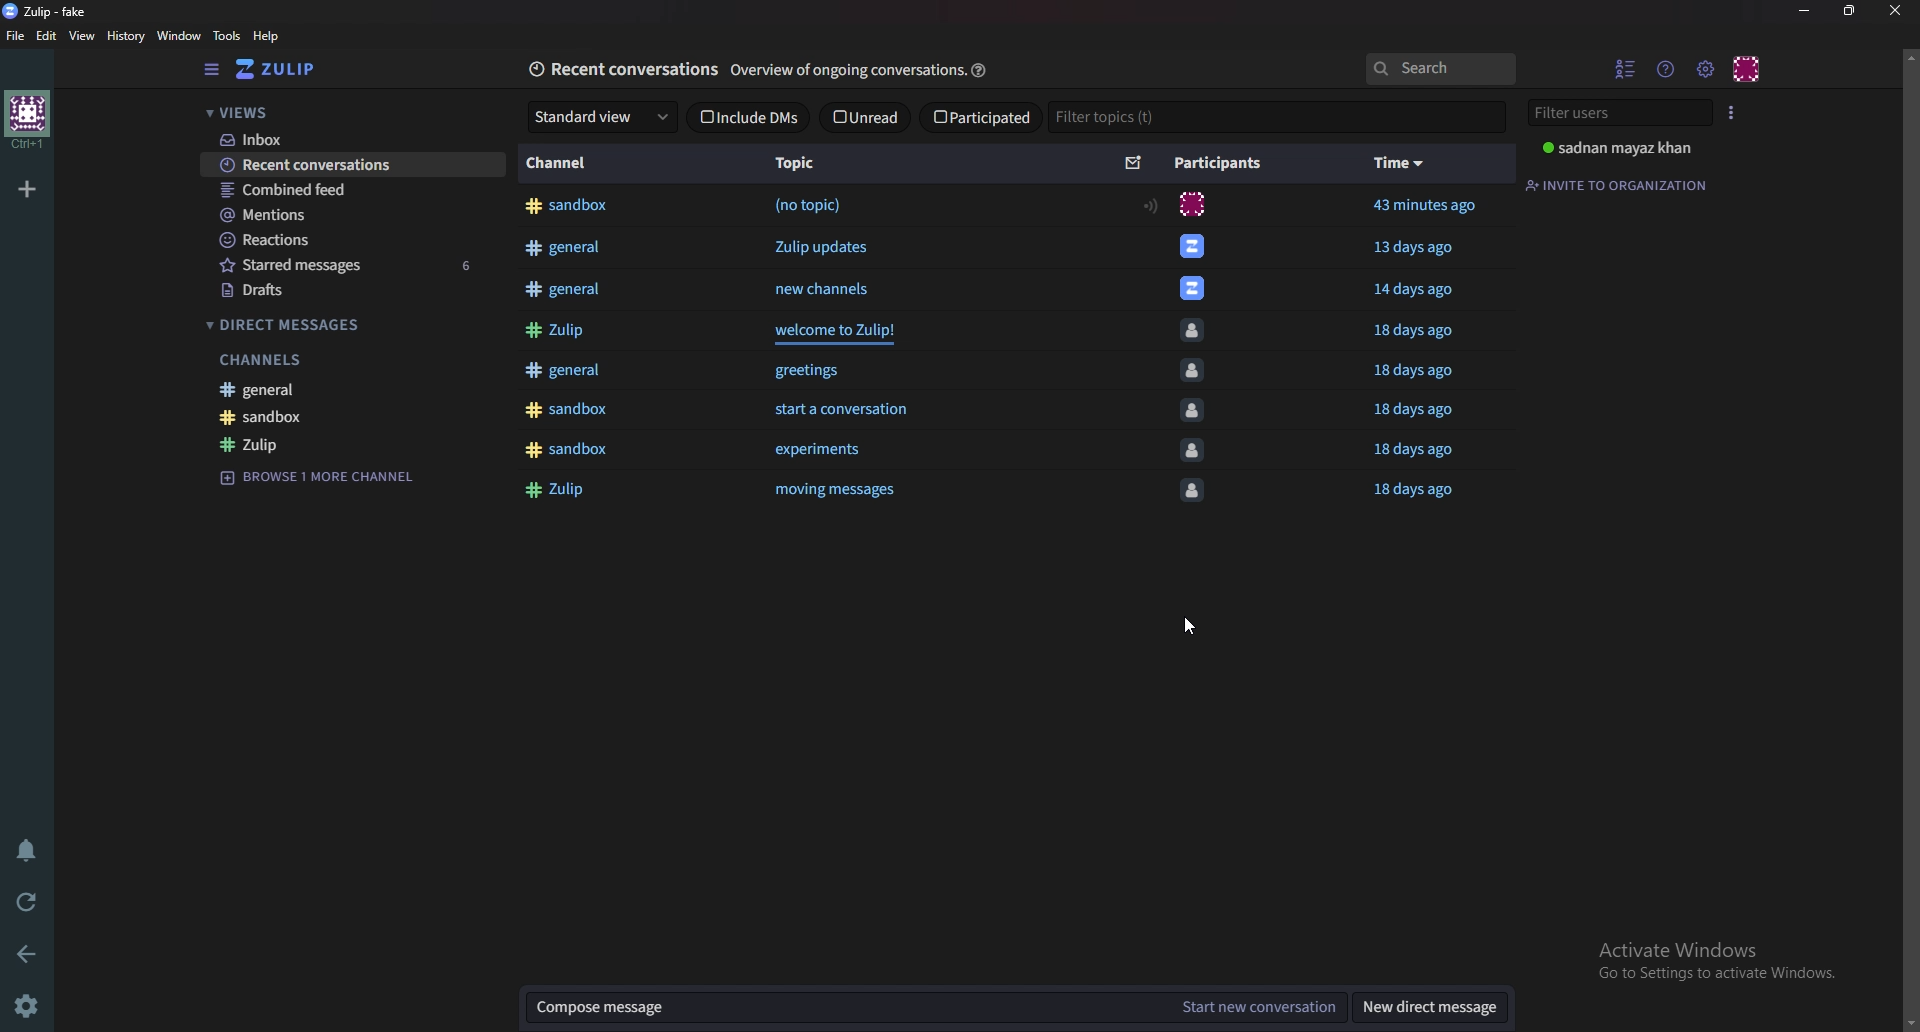 The width and height of the screenshot is (1920, 1032). What do you see at coordinates (563, 245) in the screenshot?
I see `#general` at bounding box center [563, 245].